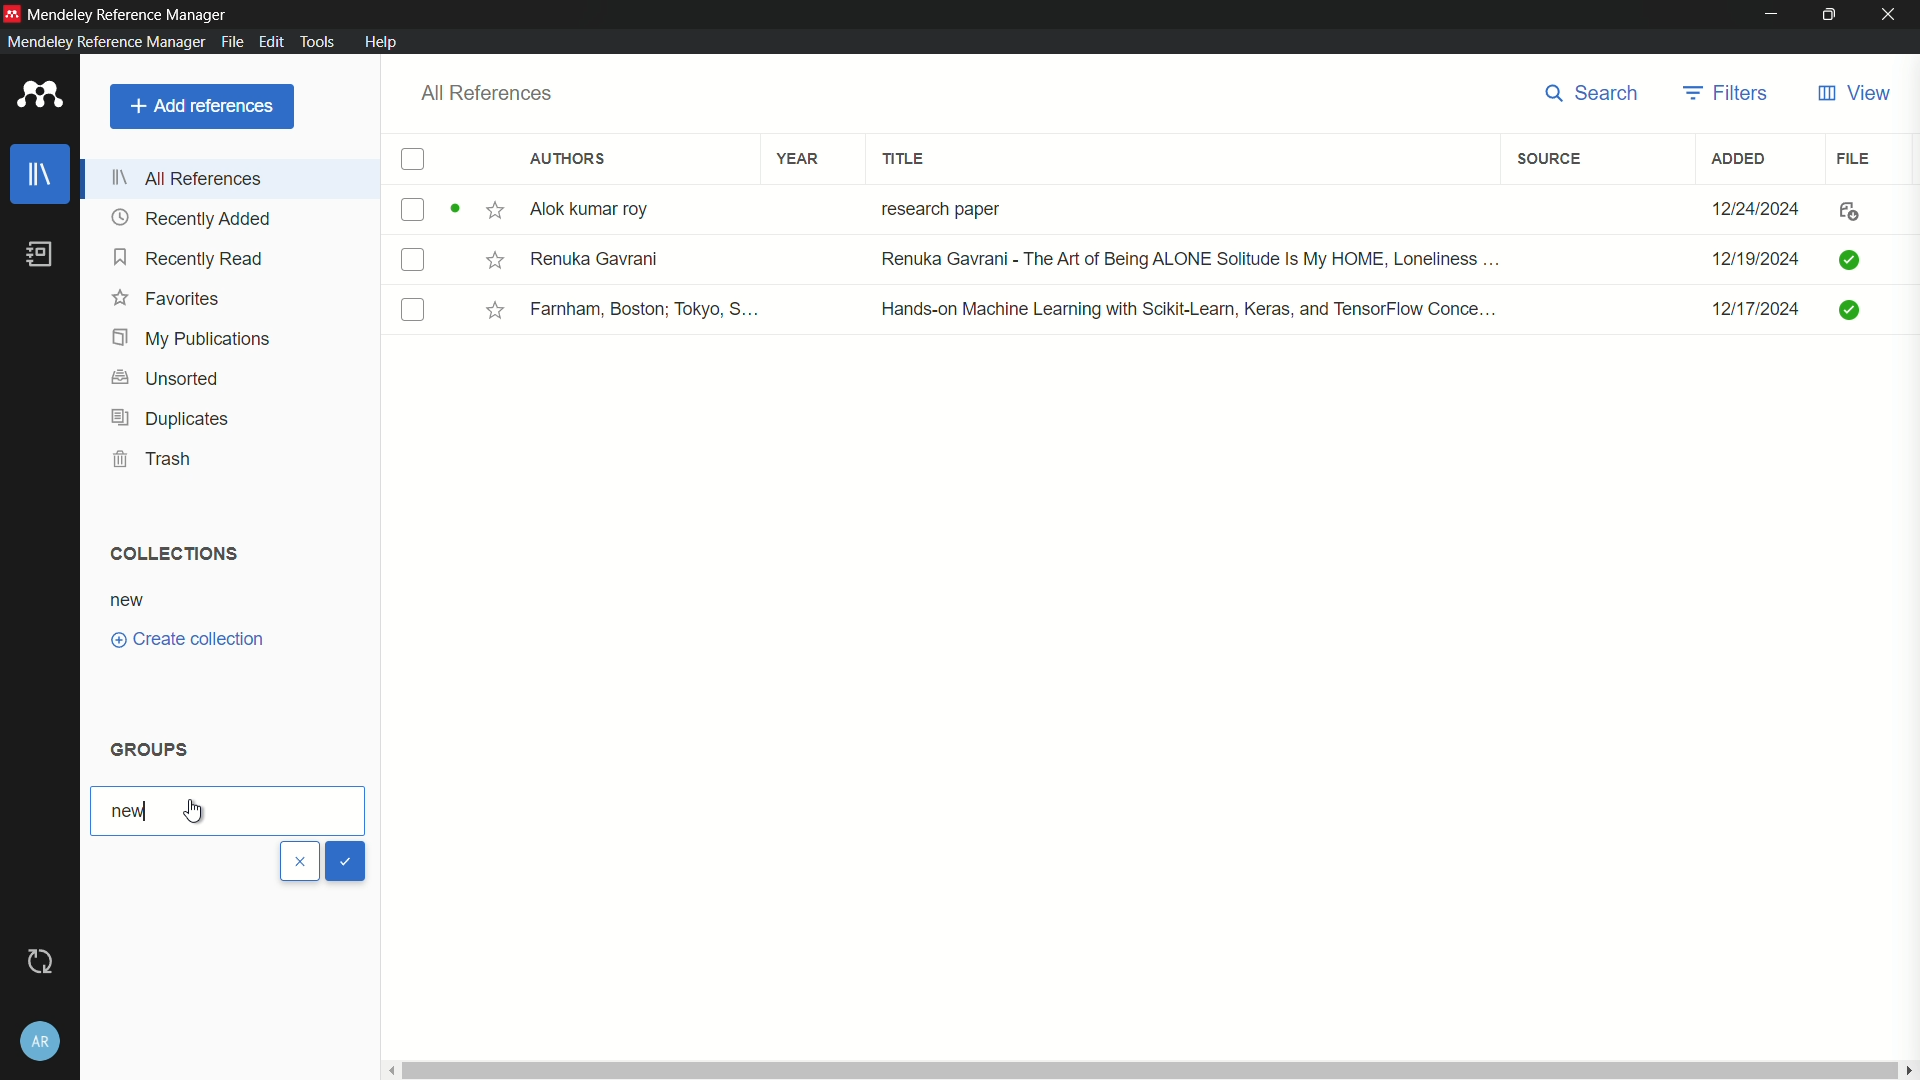 This screenshot has height=1080, width=1920. I want to click on book-2, so click(416, 262).